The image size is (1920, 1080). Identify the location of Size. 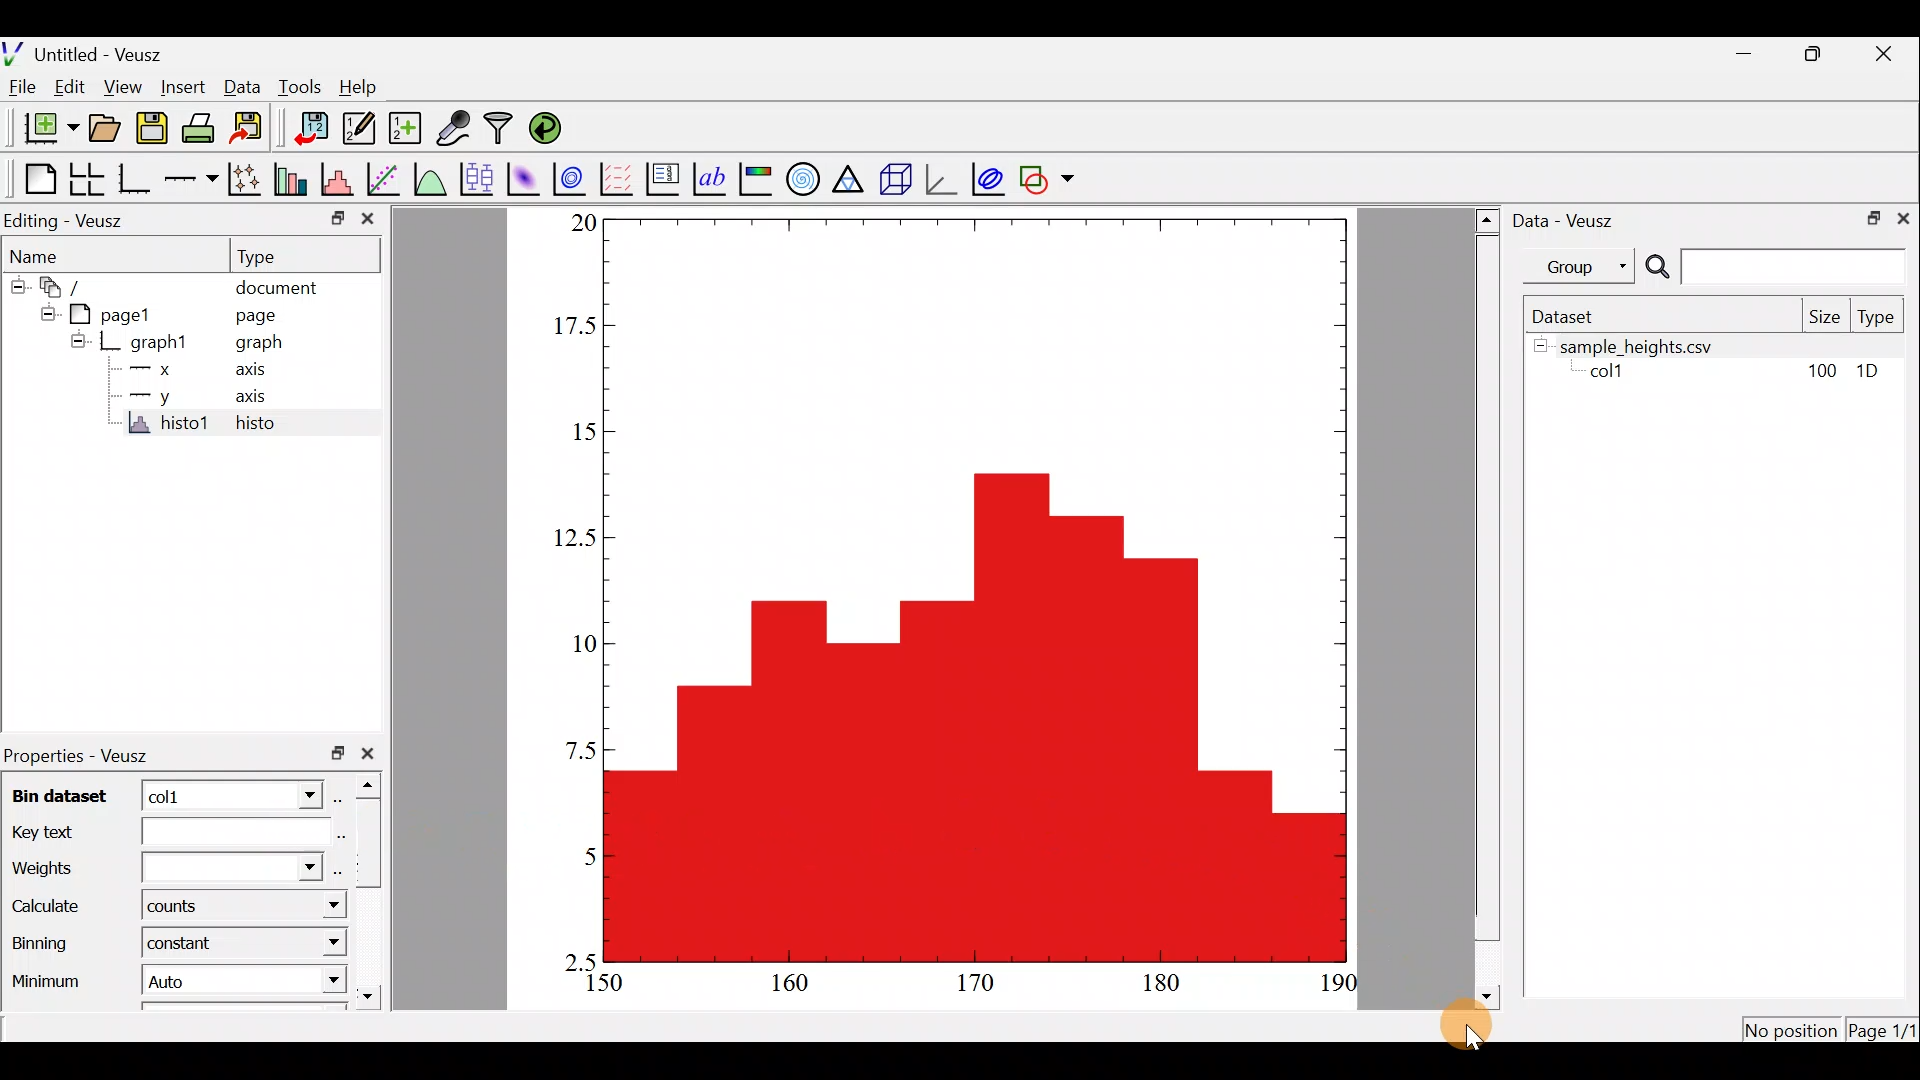
(1822, 316).